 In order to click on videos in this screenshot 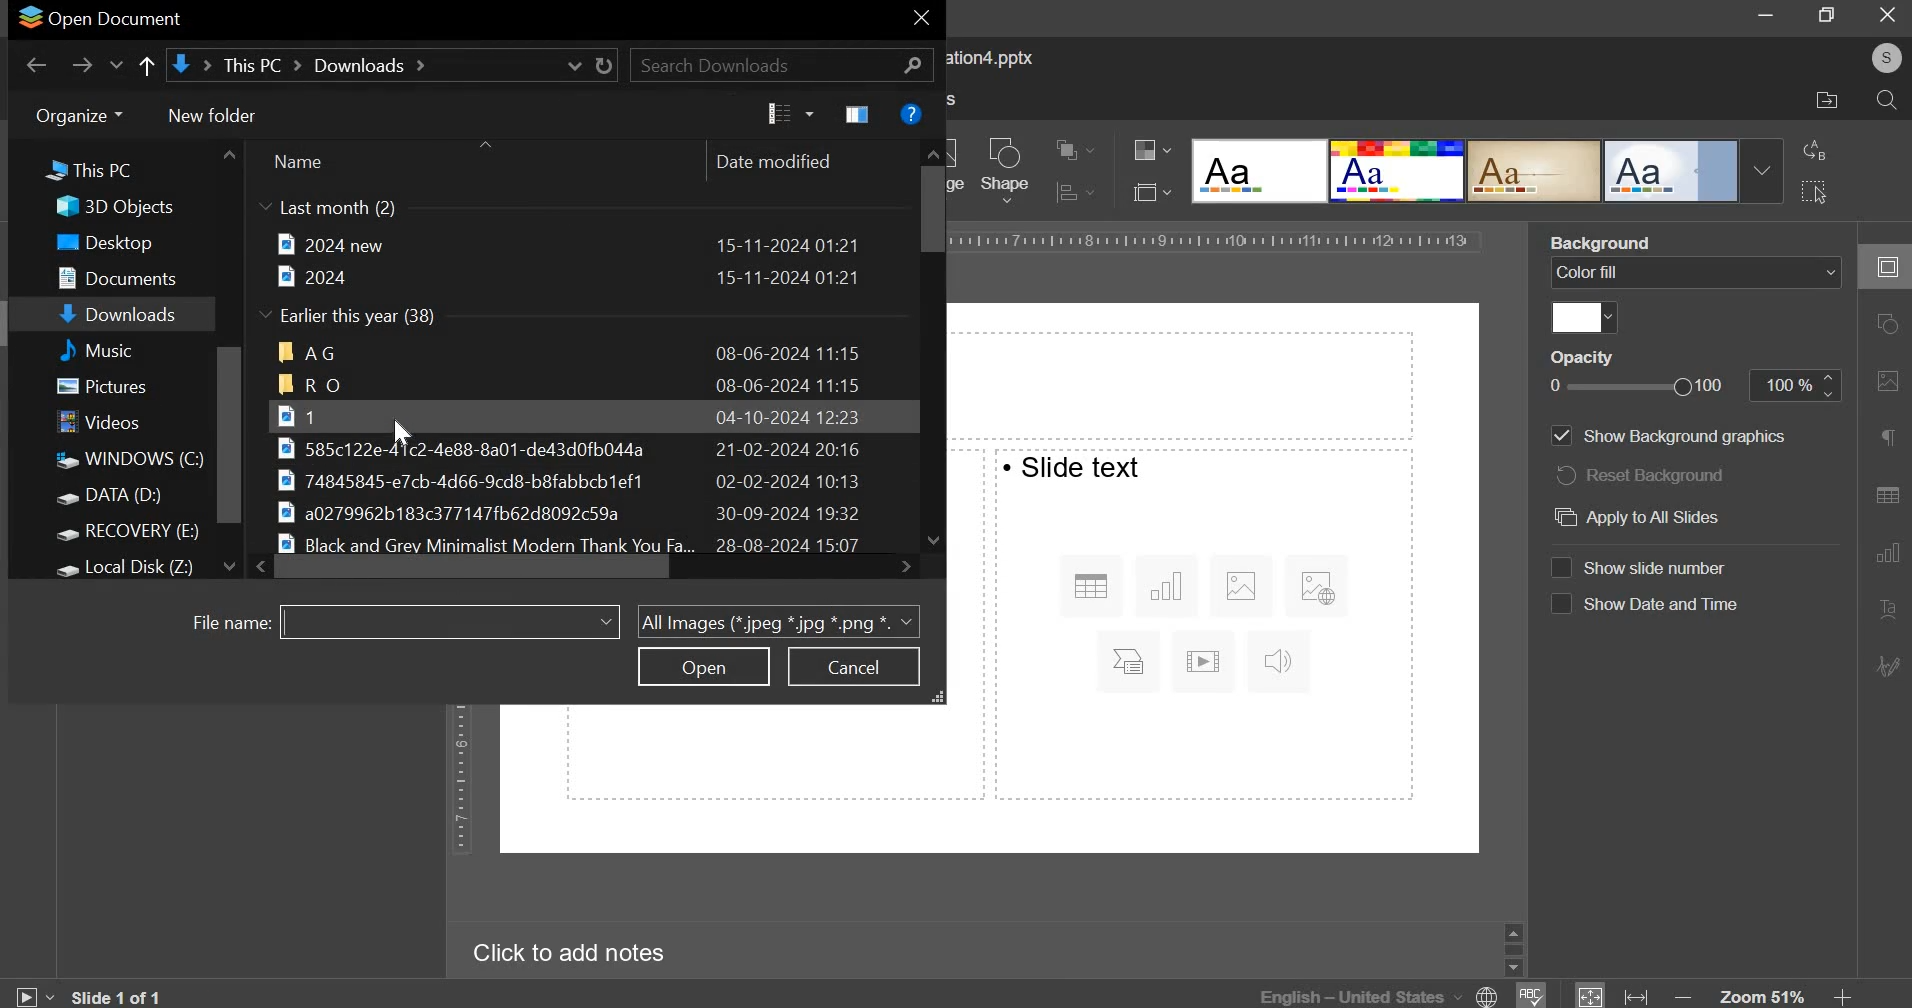, I will do `click(104, 424)`.